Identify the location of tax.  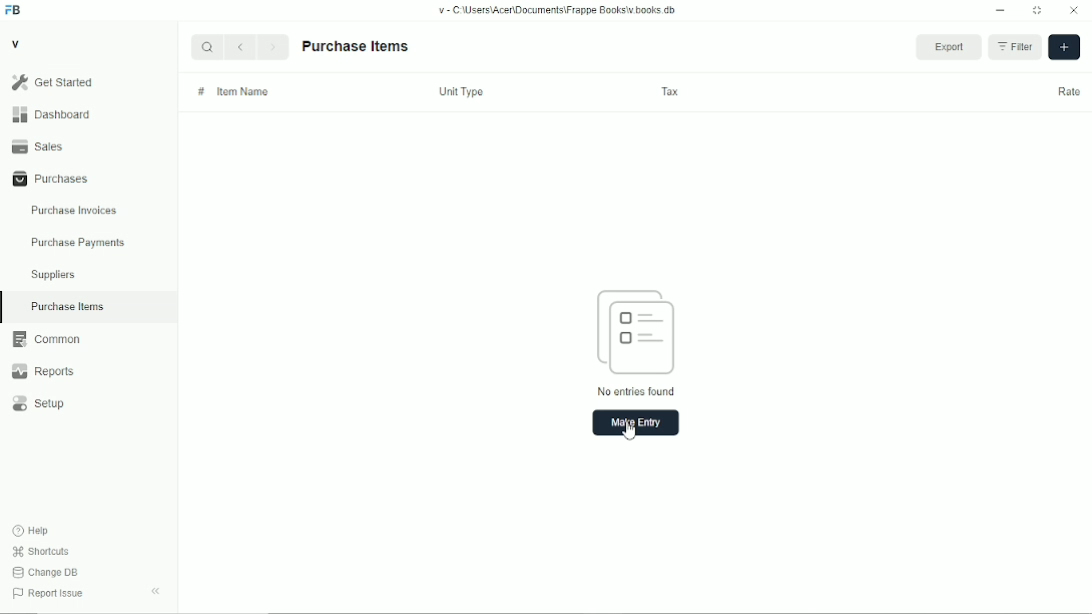
(672, 92).